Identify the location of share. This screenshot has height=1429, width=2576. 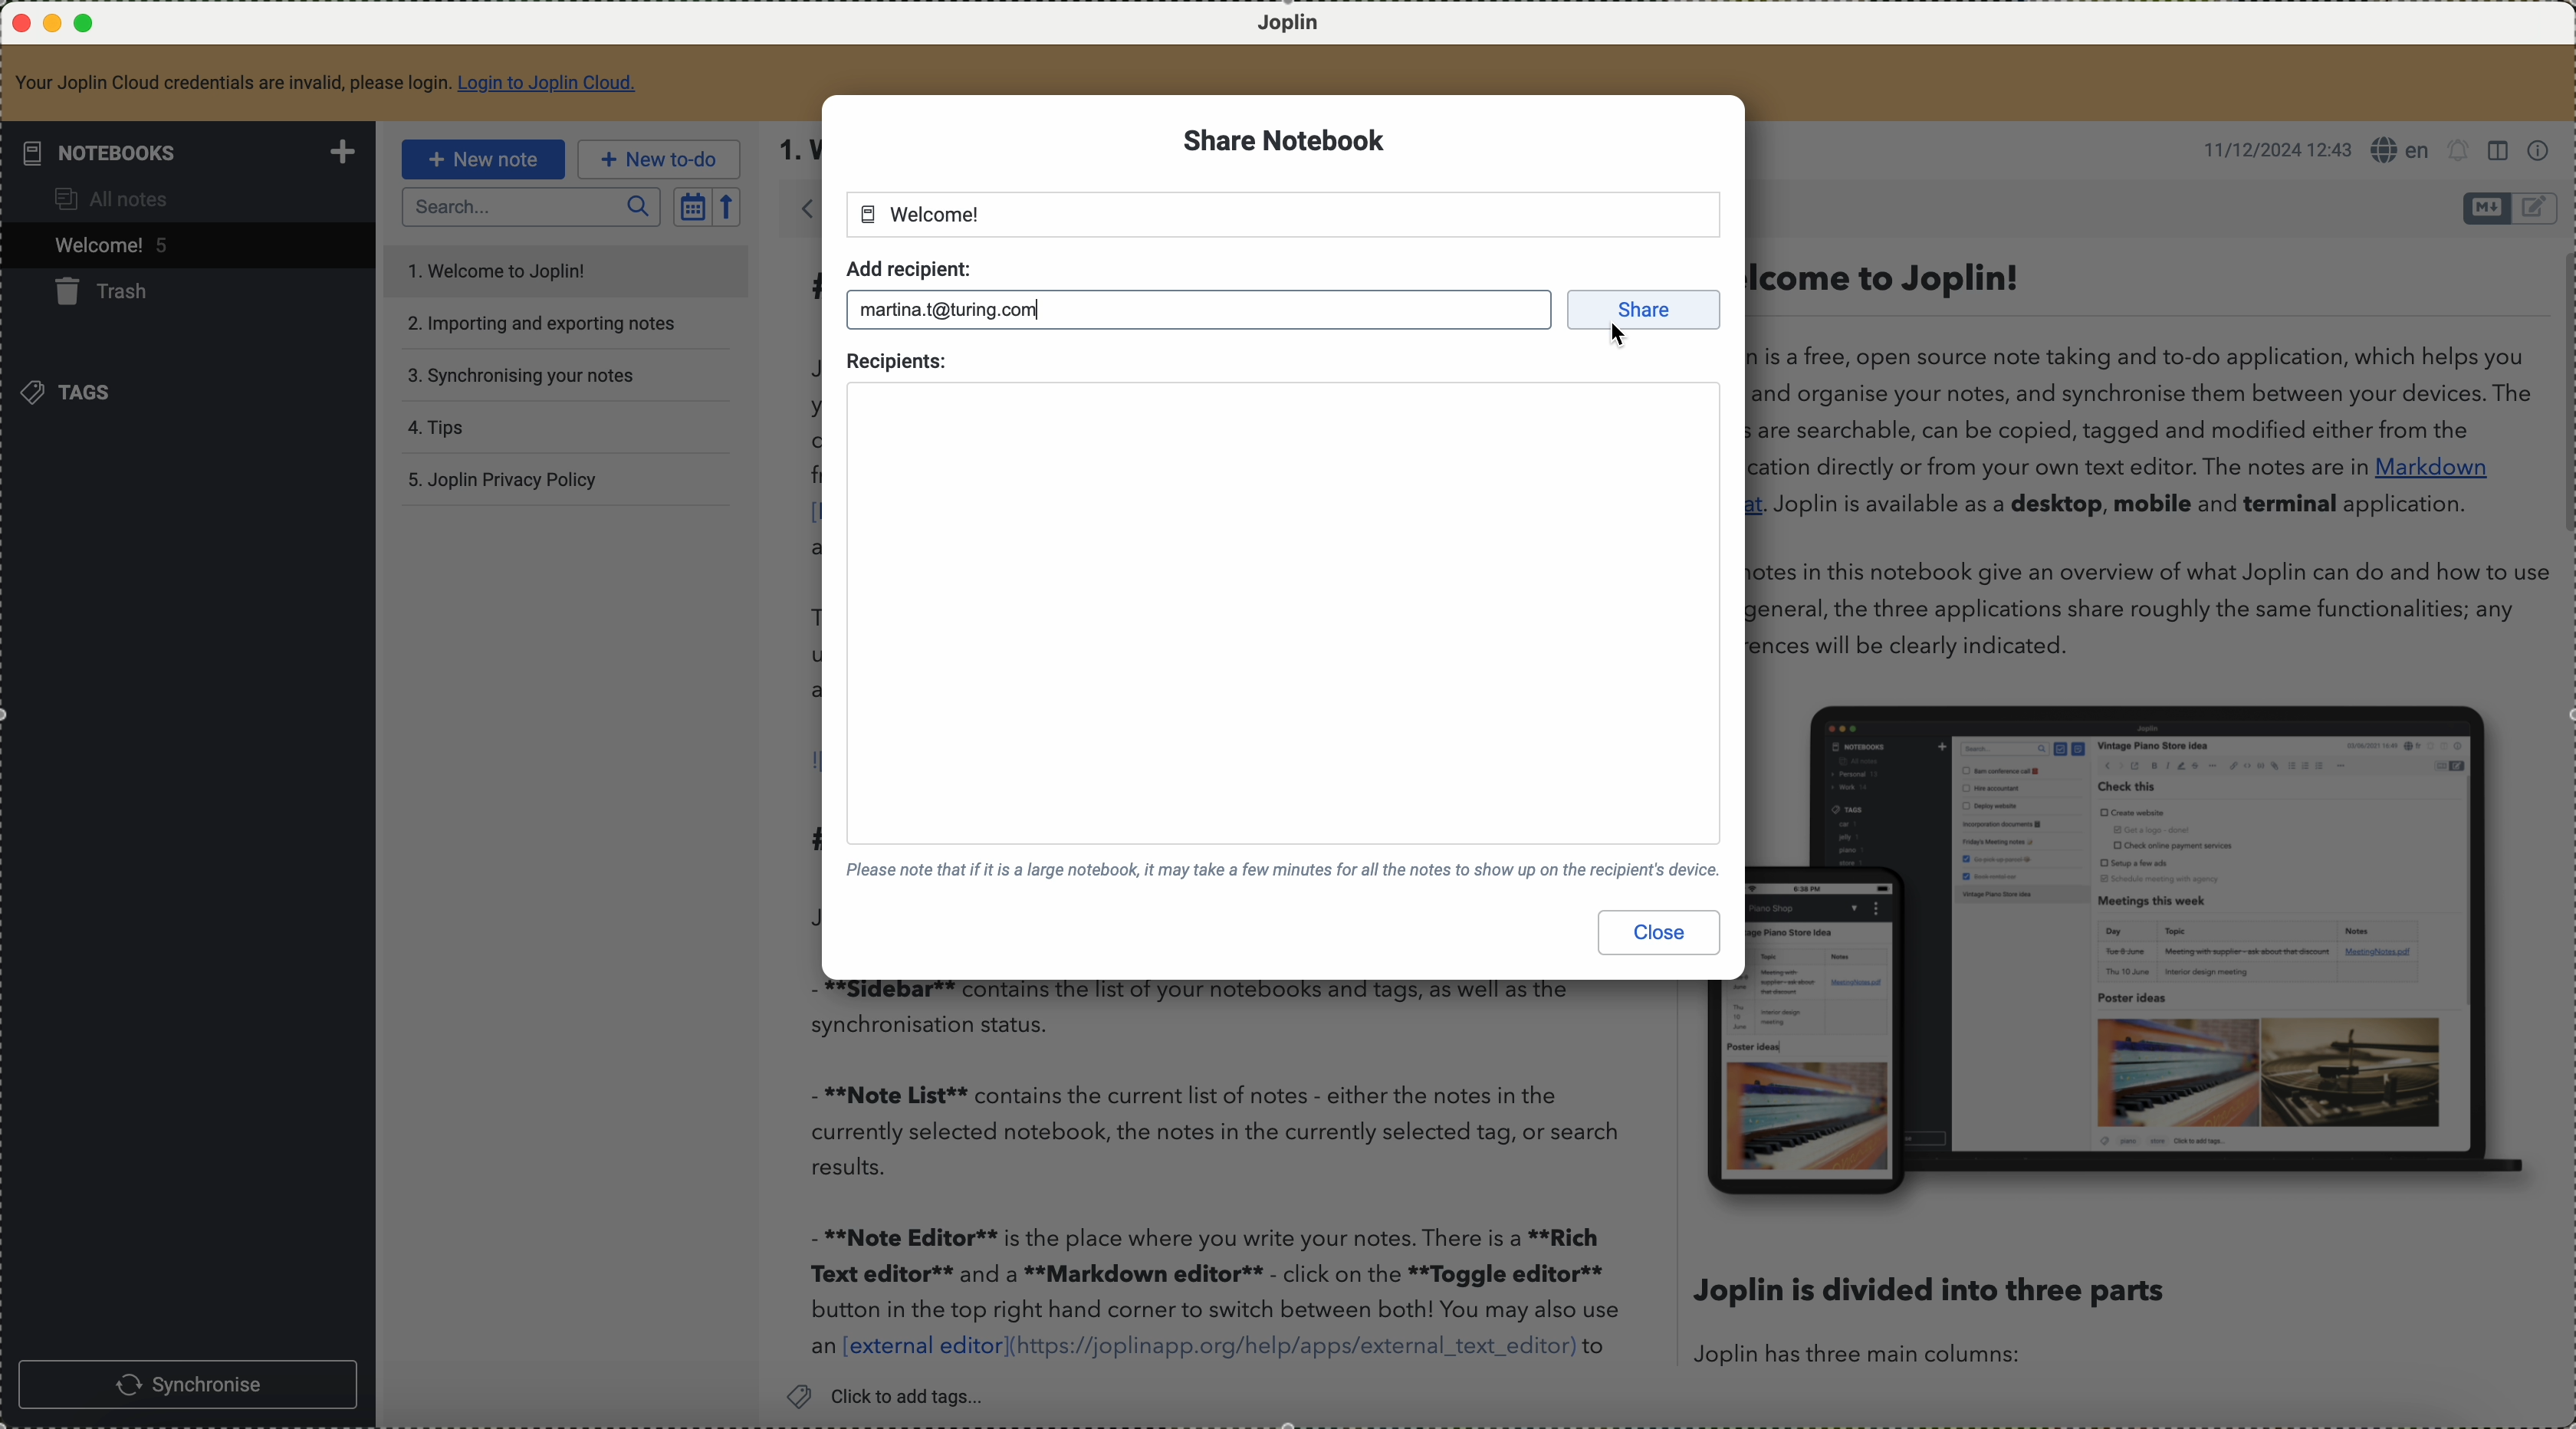
(1648, 310).